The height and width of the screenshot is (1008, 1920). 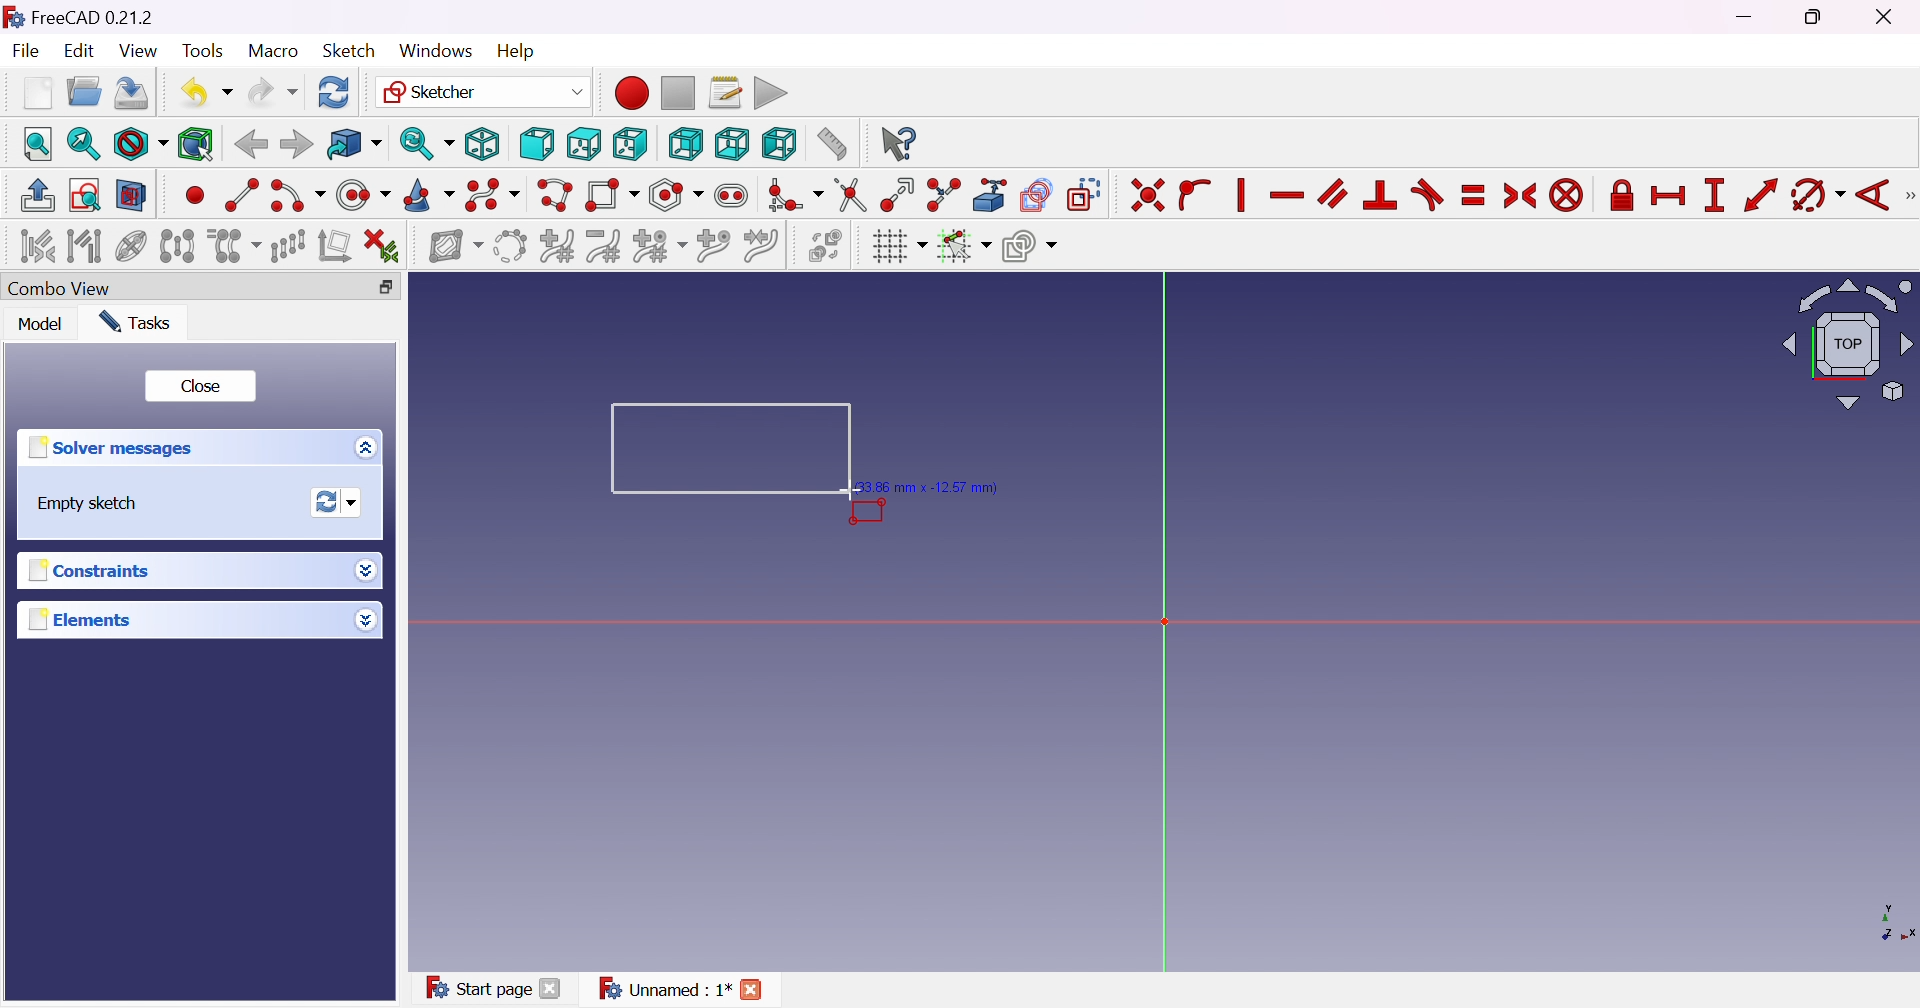 What do you see at coordinates (712, 245) in the screenshot?
I see `Insert knot` at bounding box center [712, 245].